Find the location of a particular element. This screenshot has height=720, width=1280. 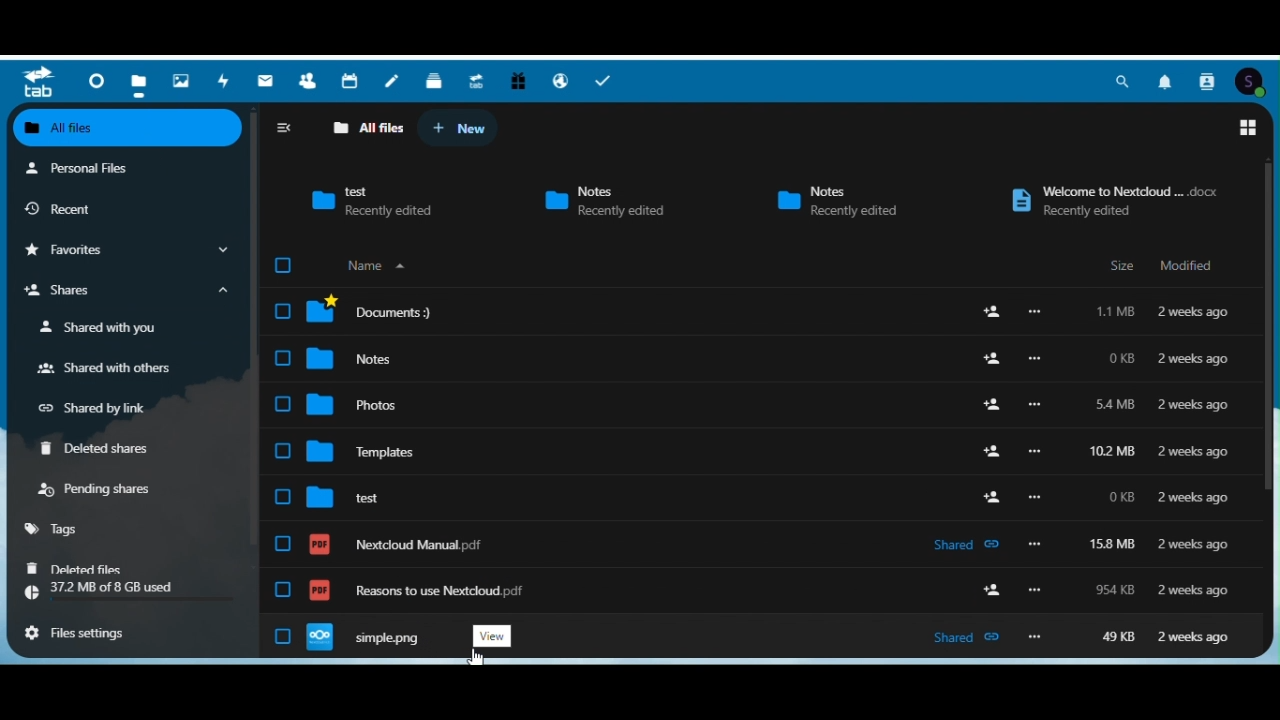

Dashboard is located at coordinates (96, 80).